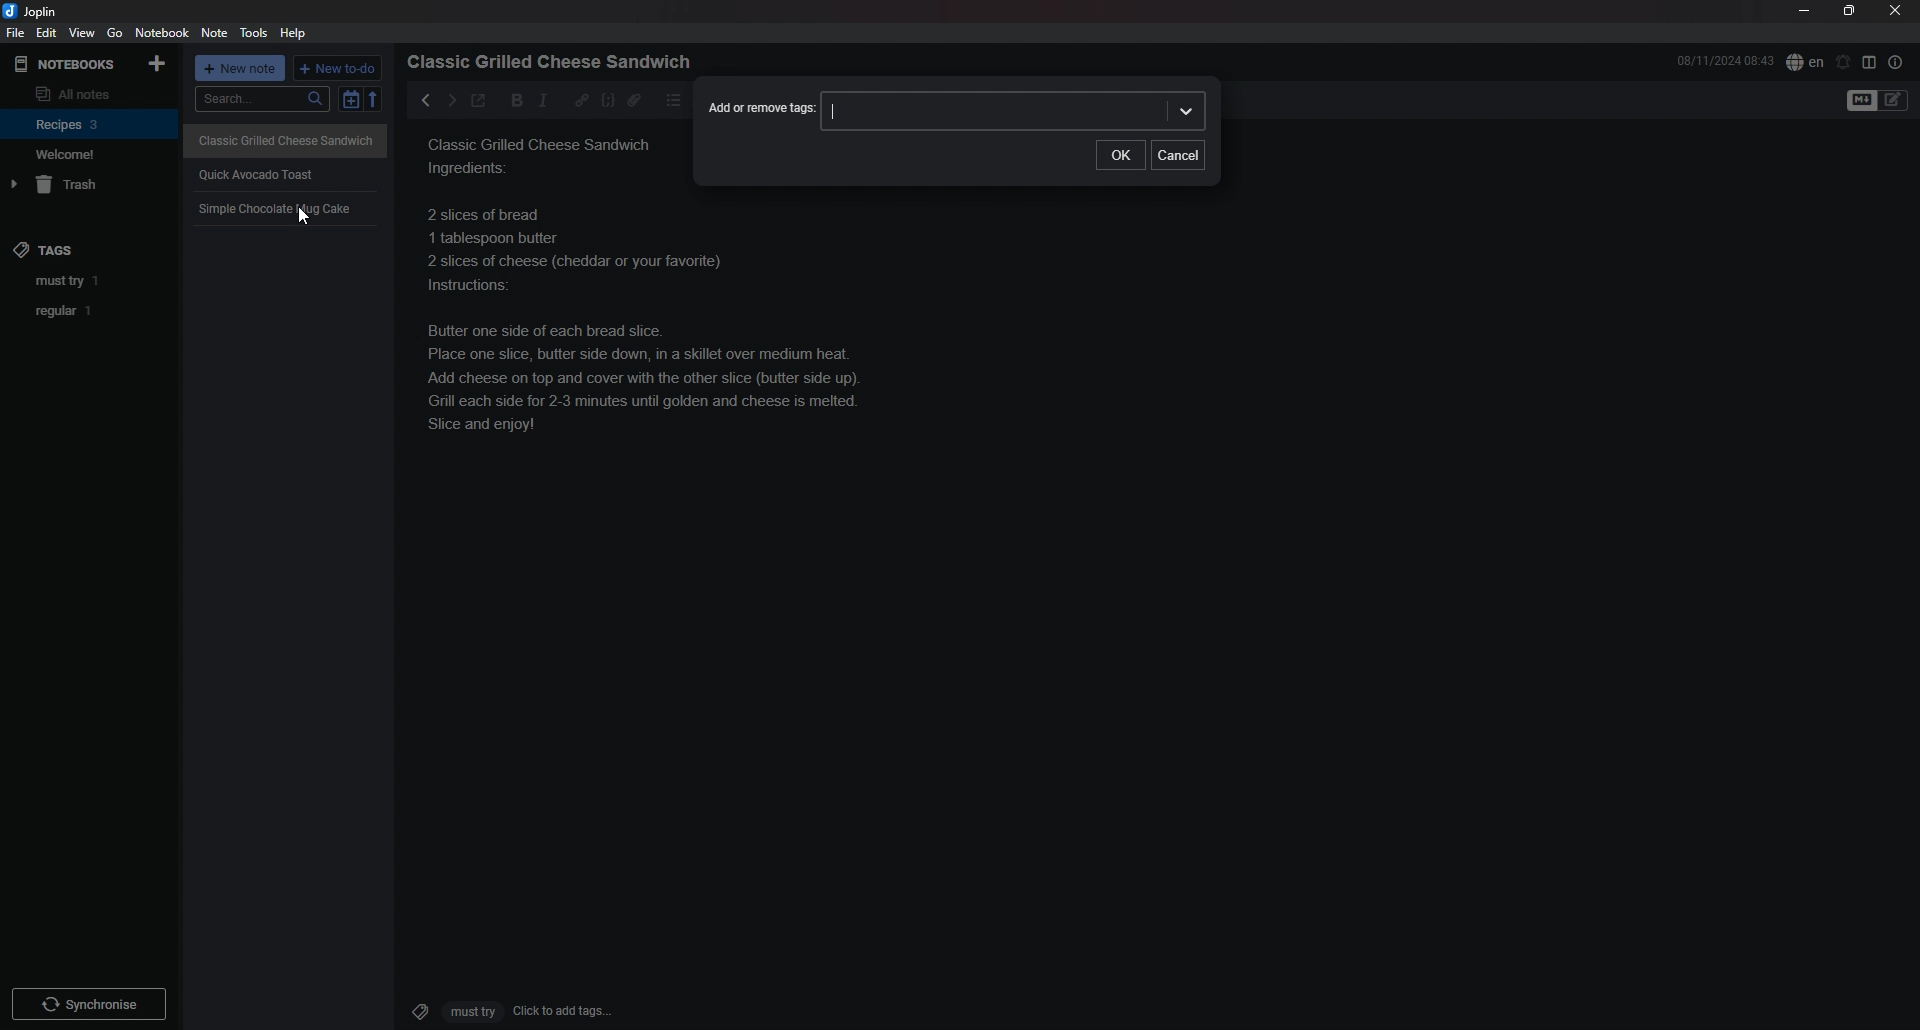 The width and height of the screenshot is (1920, 1030). I want to click on note, so click(214, 34).